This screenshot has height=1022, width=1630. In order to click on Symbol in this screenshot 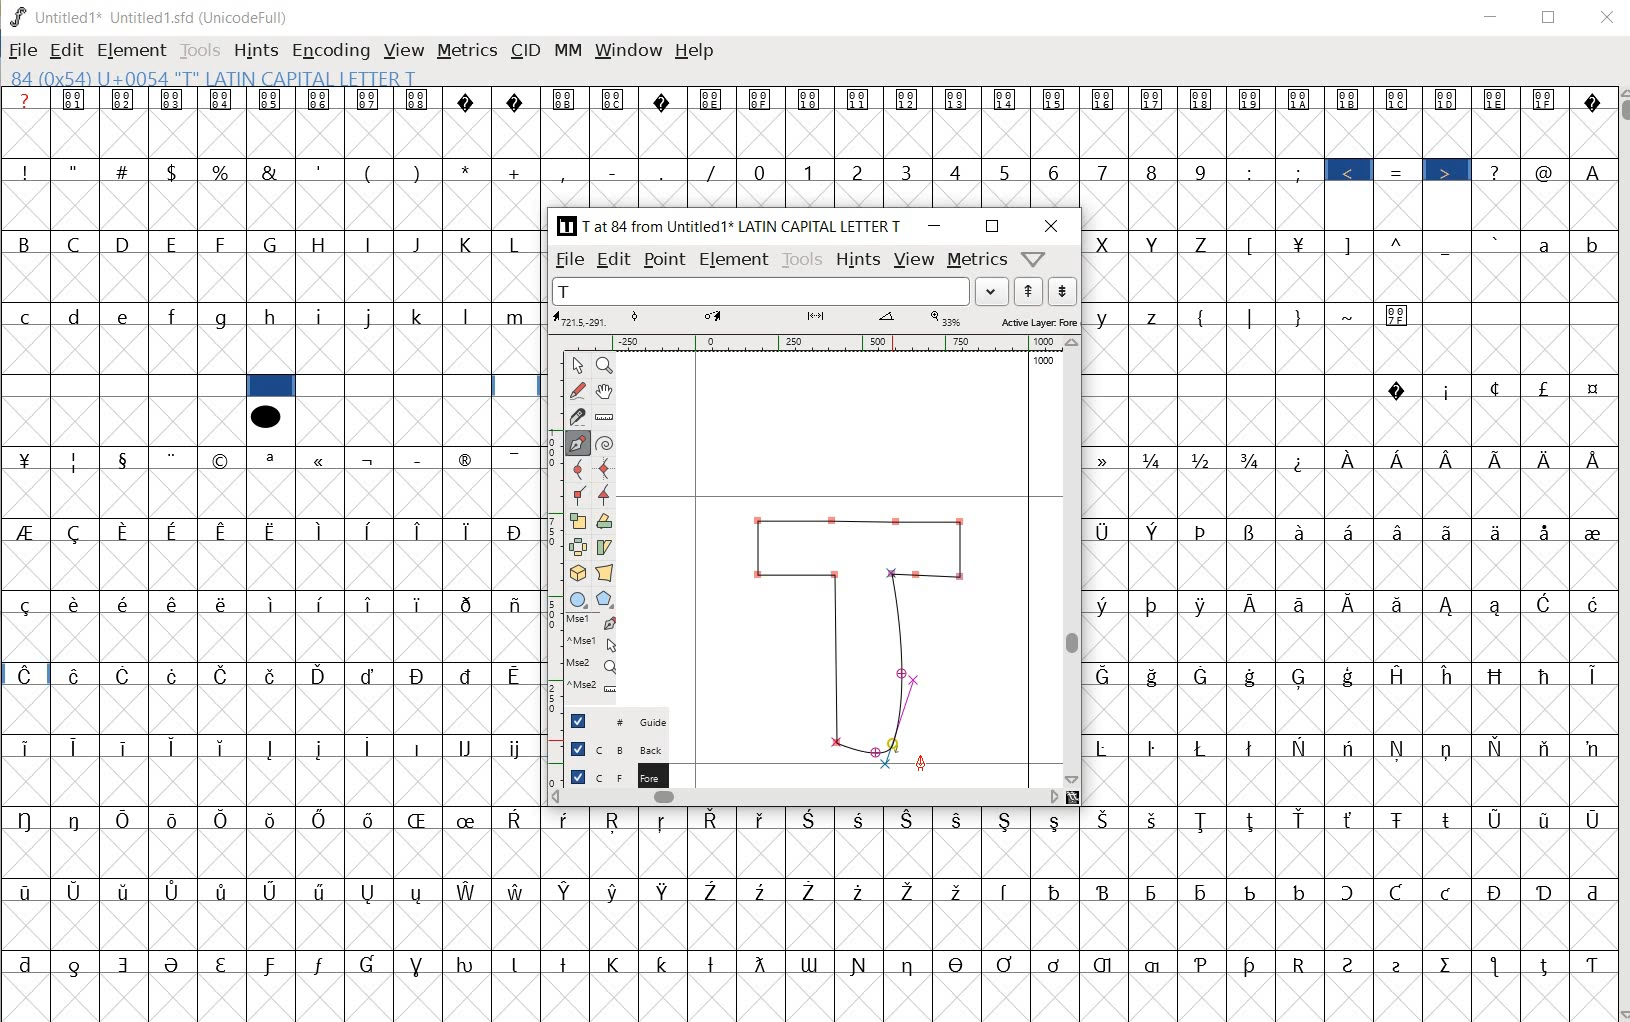, I will do `click(1400, 748)`.